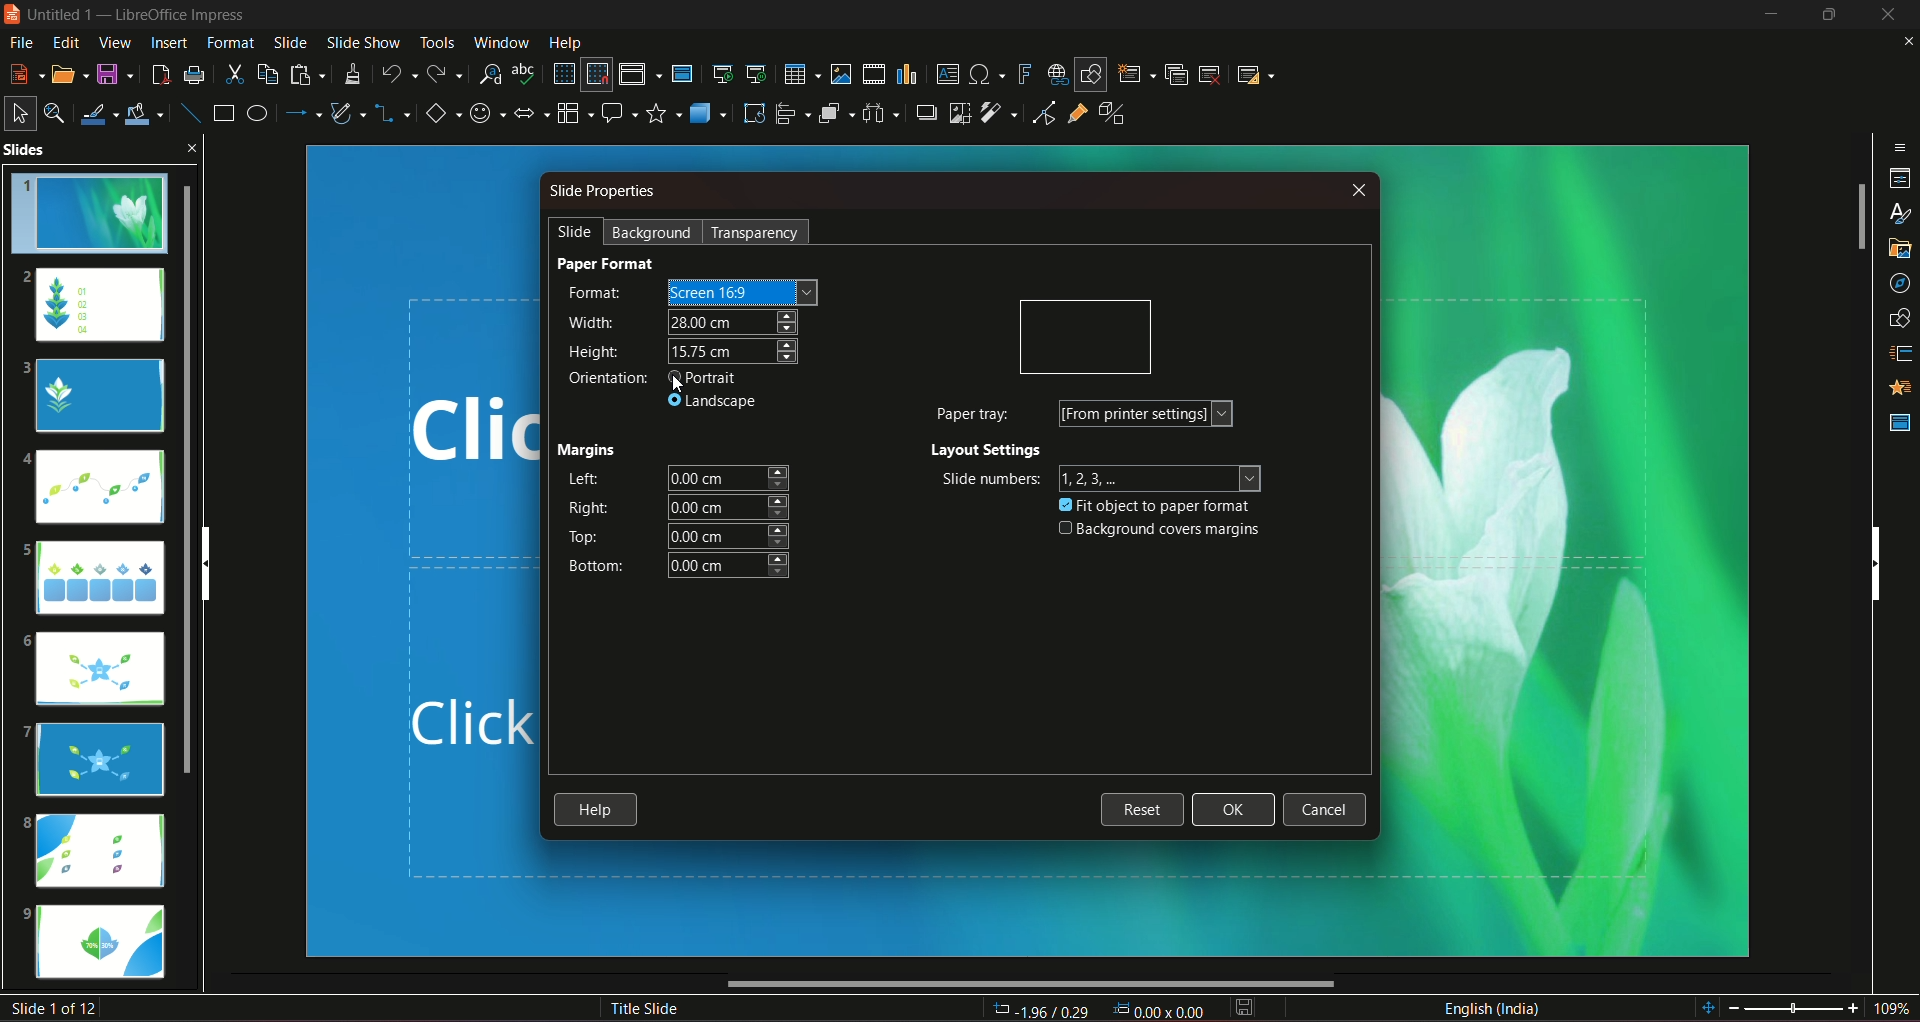 The height and width of the screenshot is (1022, 1920). What do you see at coordinates (565, 41) in the screenshot?
I see `help` at bounding box center [565, 41].